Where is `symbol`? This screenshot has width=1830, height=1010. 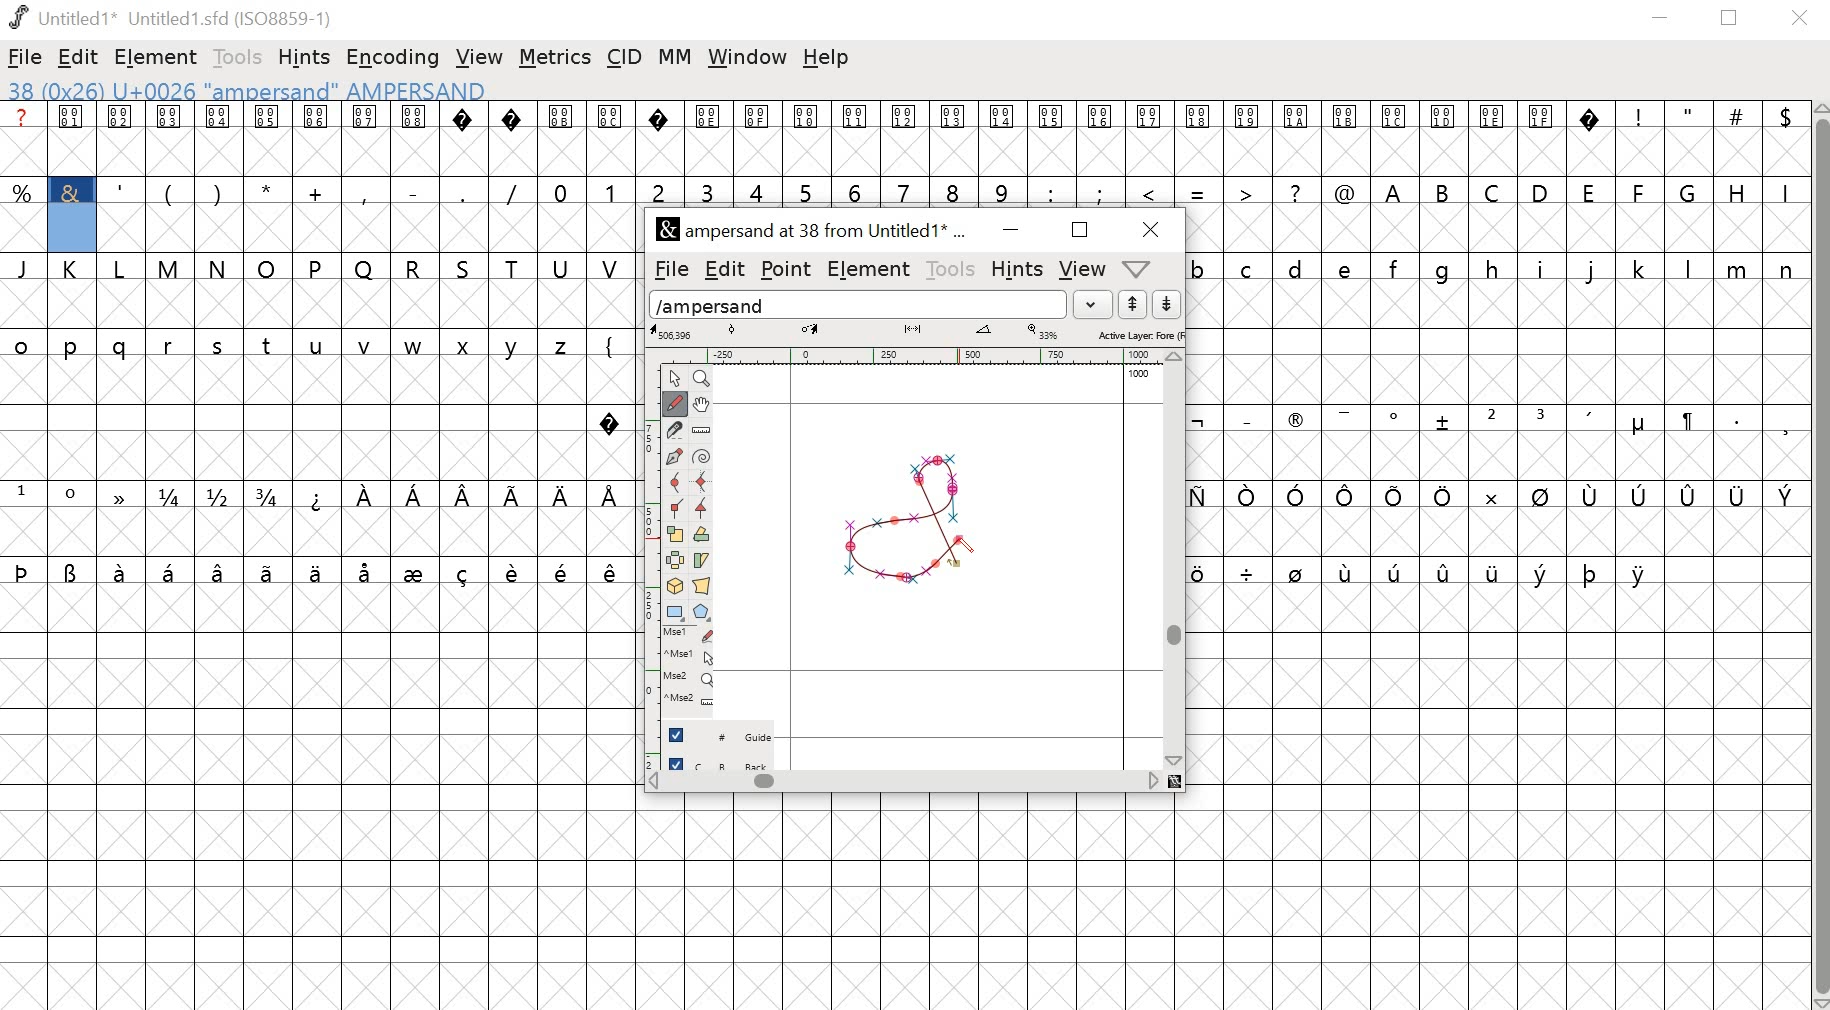
symbol is located at coordinates (515, 570).